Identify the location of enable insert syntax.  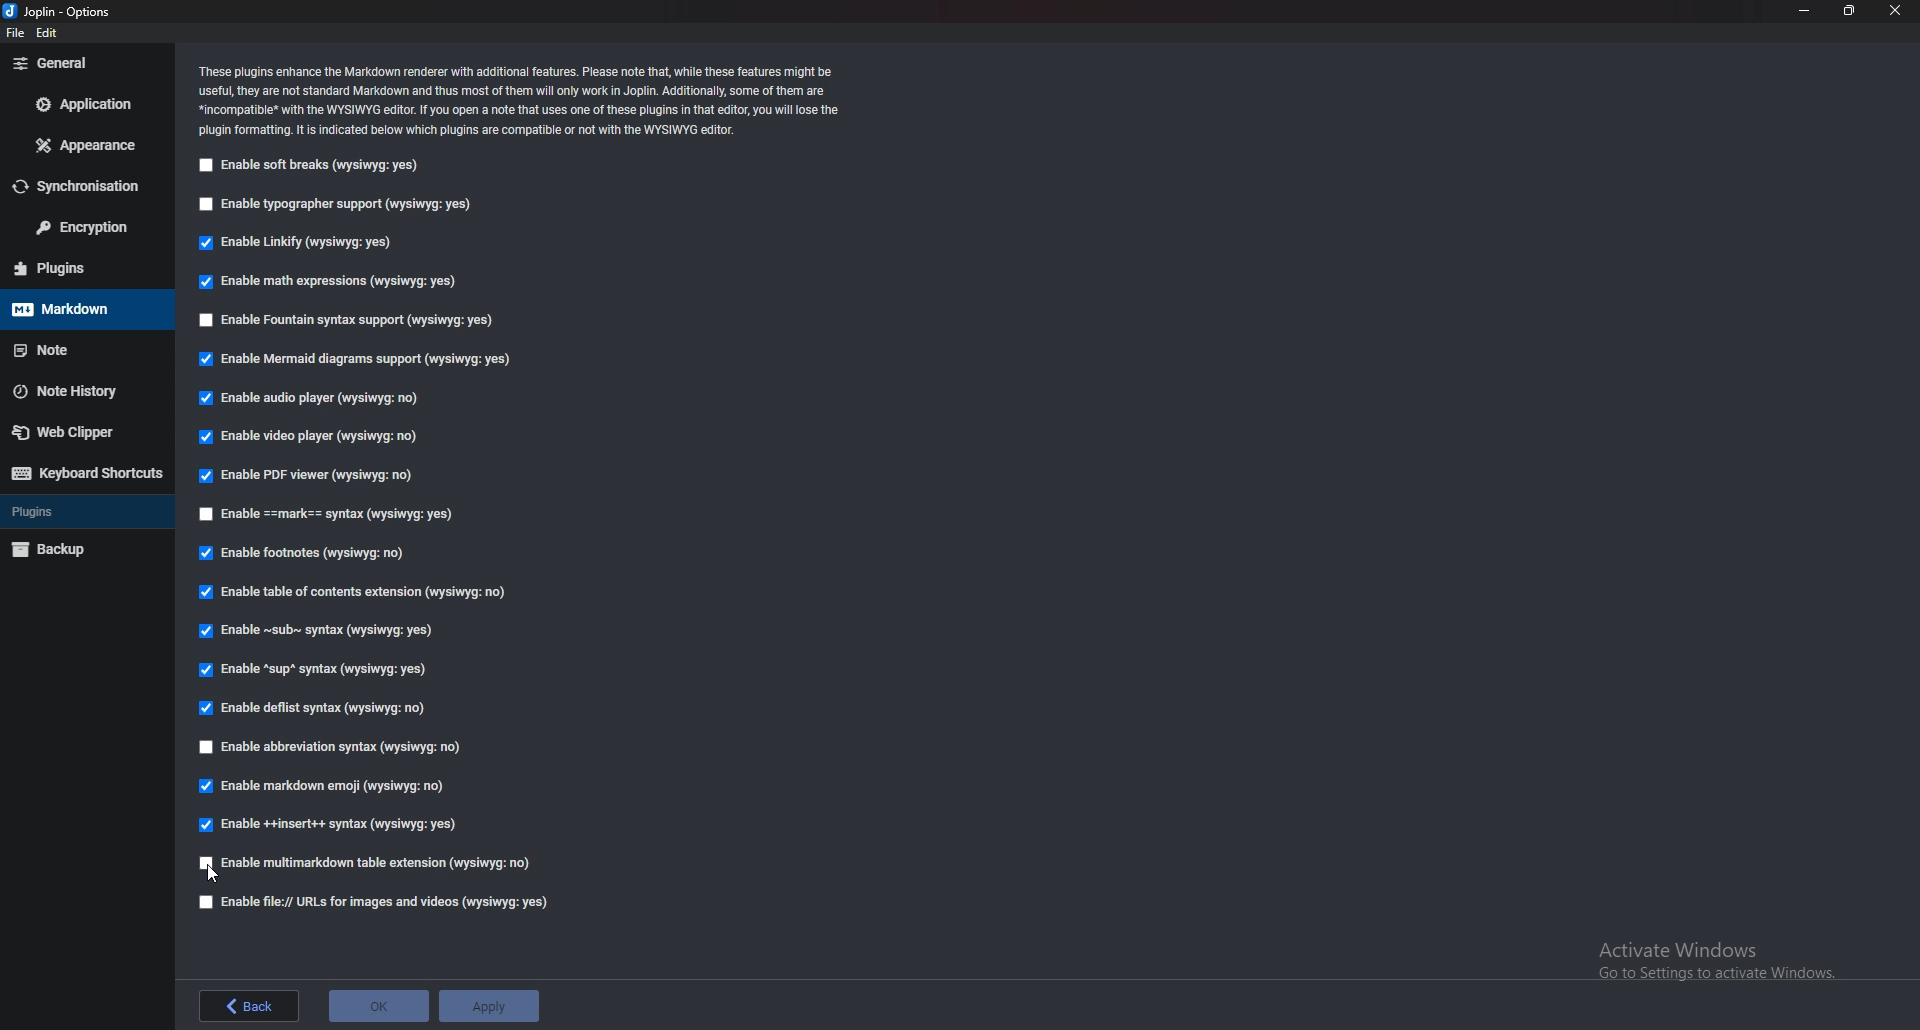
(329, 826).